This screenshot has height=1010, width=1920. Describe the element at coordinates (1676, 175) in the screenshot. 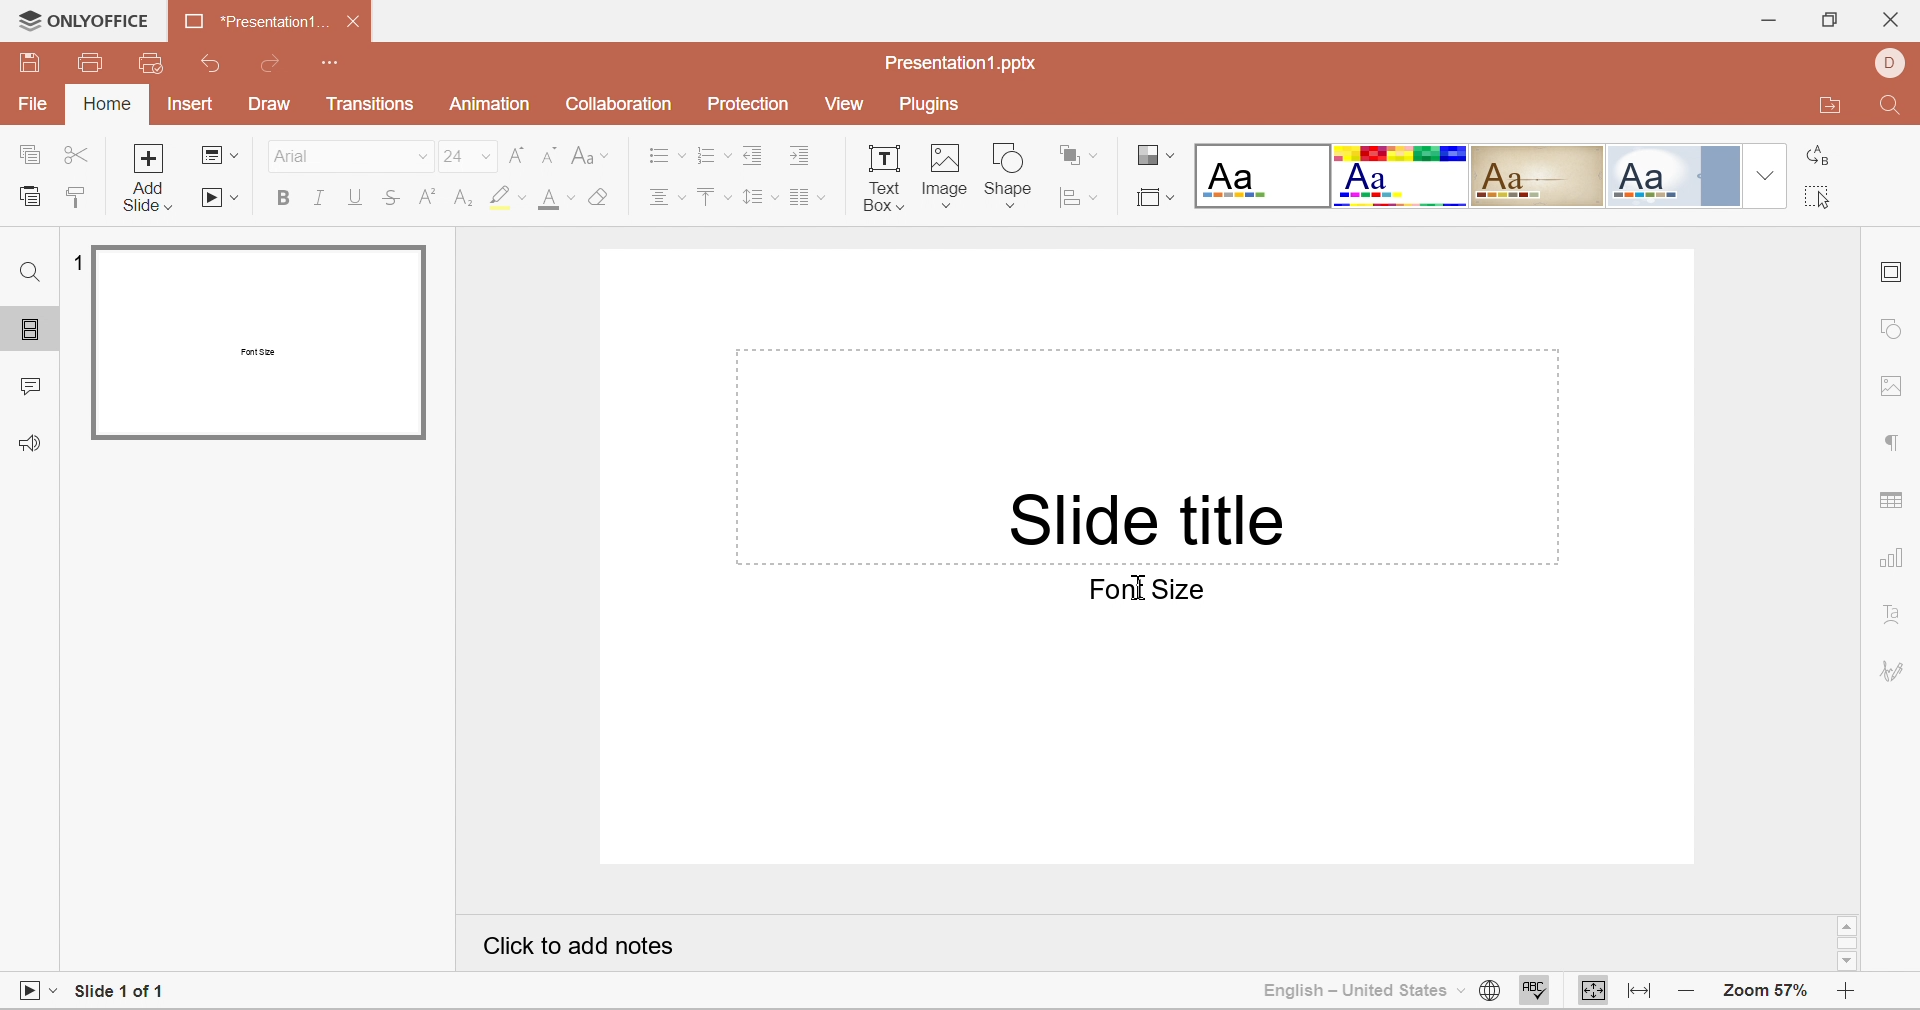

I see `Official` at that location.